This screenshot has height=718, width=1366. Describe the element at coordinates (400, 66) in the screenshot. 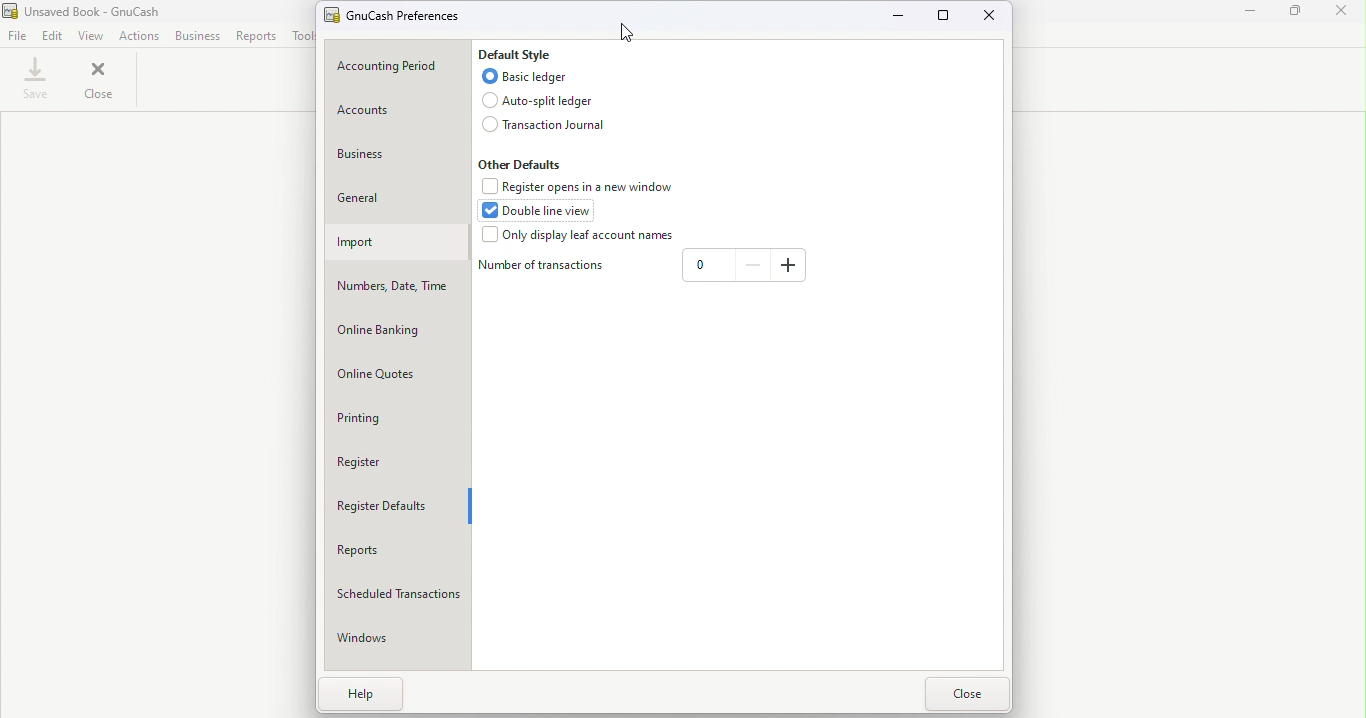

I see `Accounting period` at that location.